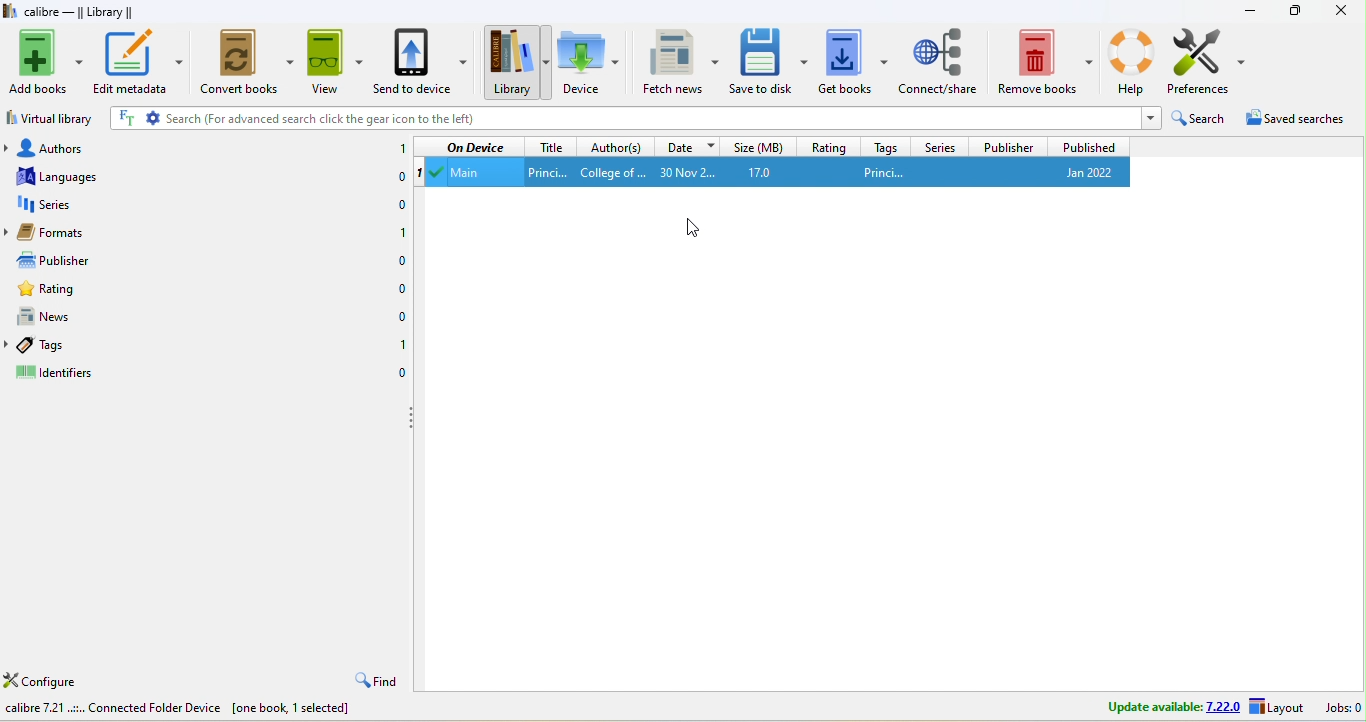 This screenshot has width=1366, height=722. Describe the element at coordinates (588, 61) in the screenshot. I see `device` at that location.